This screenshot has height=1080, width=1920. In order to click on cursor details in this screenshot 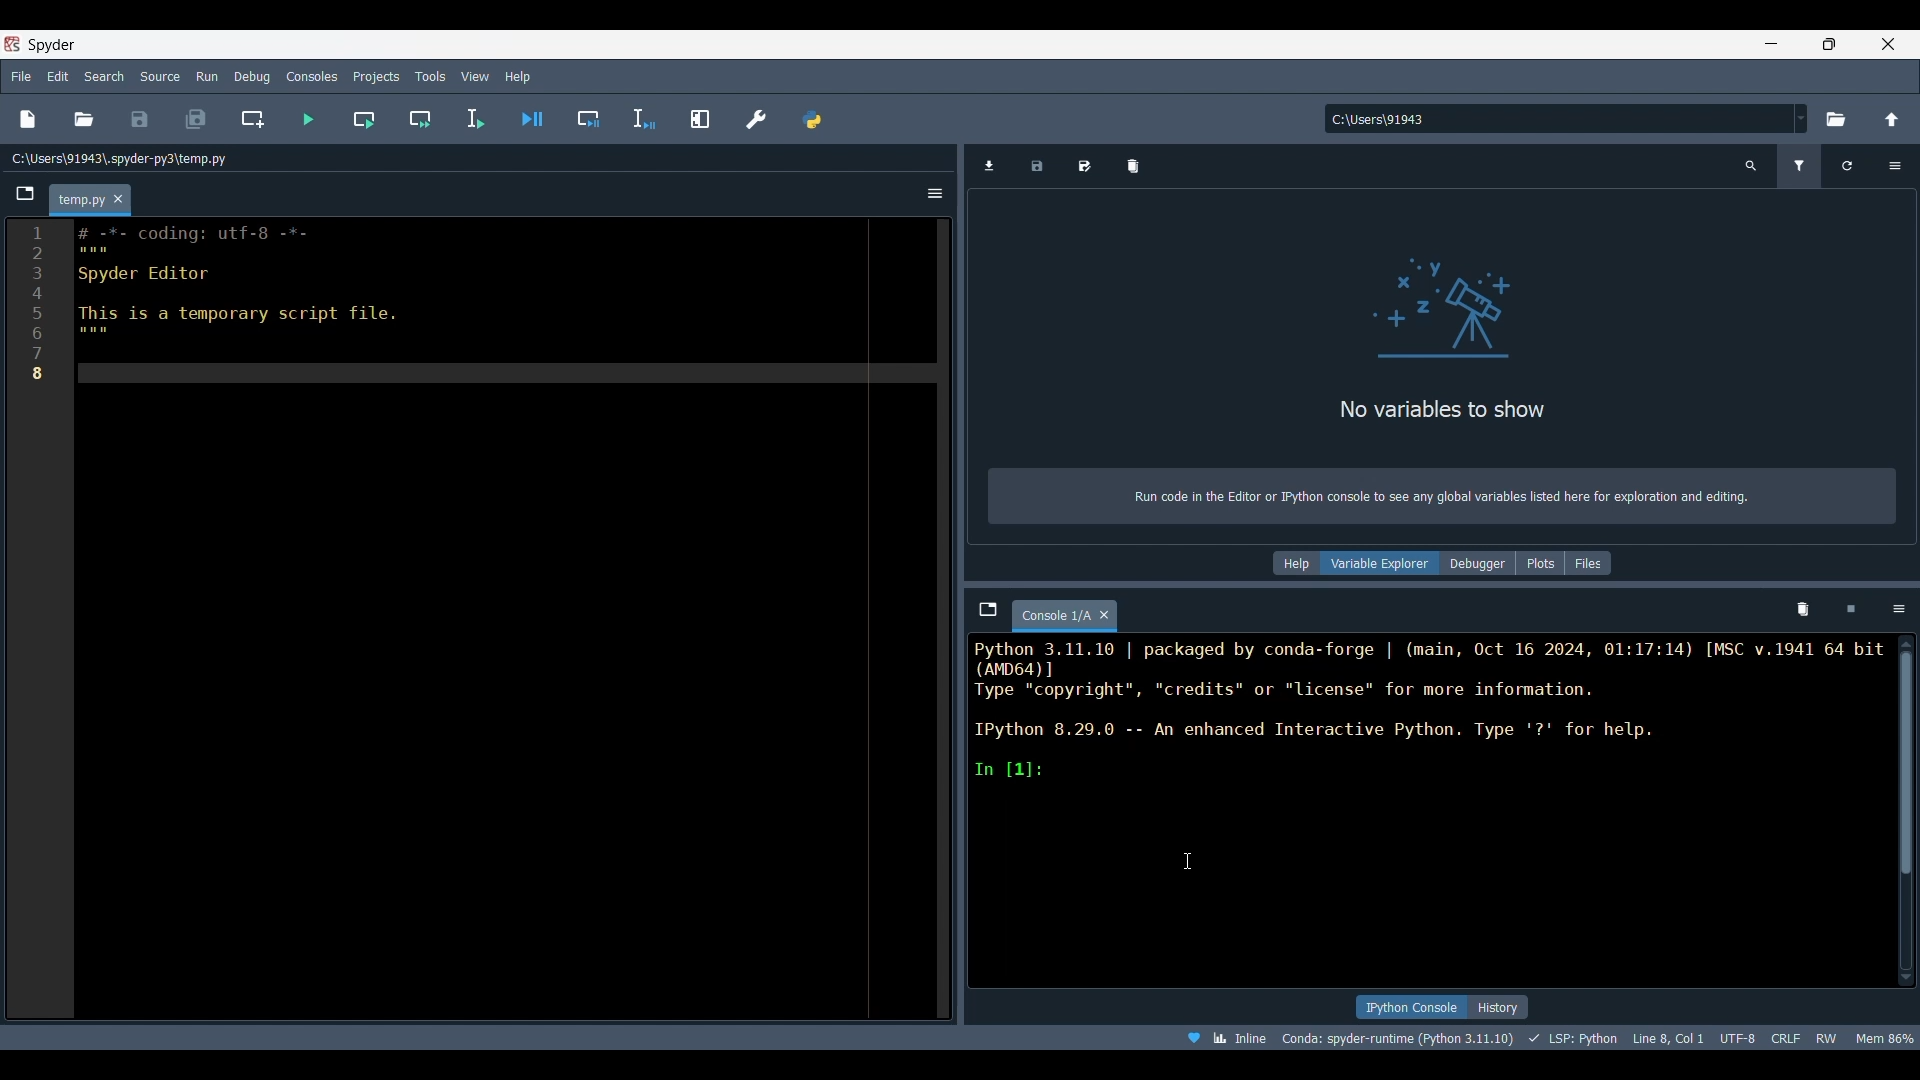, I will do `click(1666, 1036)`.